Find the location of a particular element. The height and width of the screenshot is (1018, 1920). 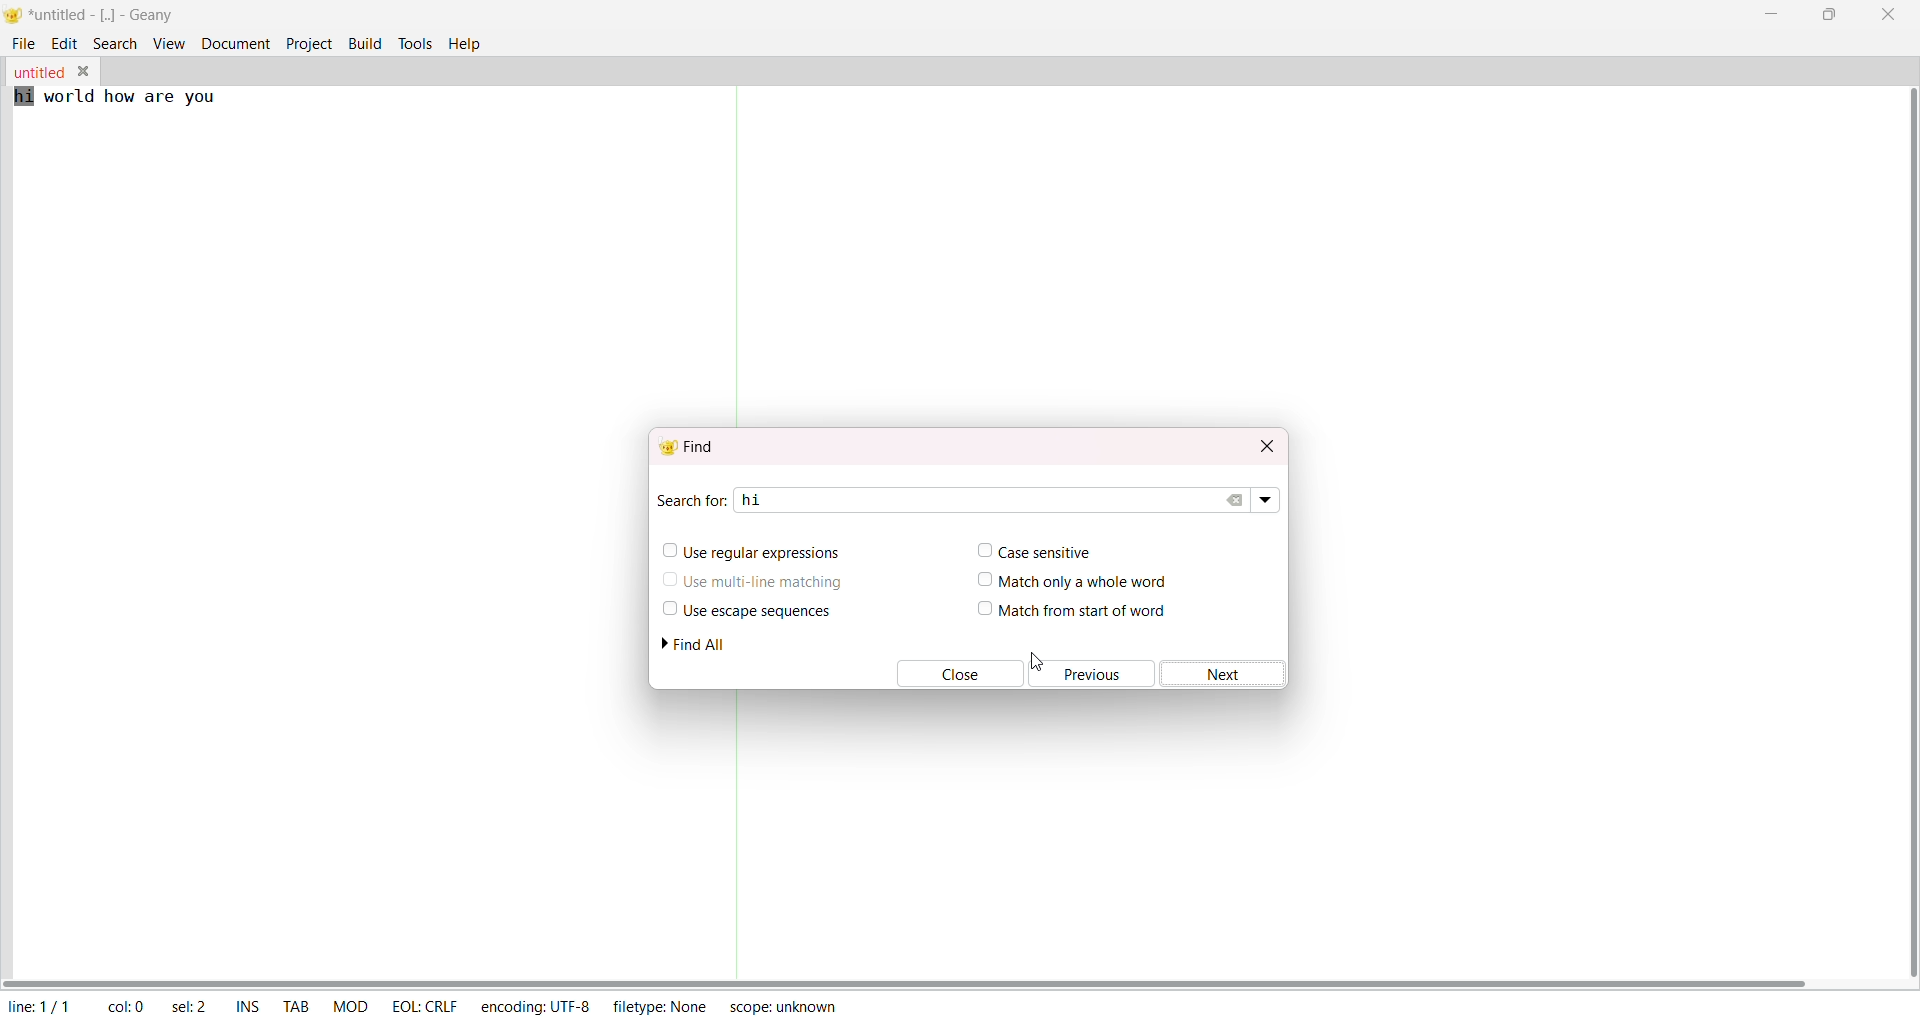

close is located at coordinates (947, 673).